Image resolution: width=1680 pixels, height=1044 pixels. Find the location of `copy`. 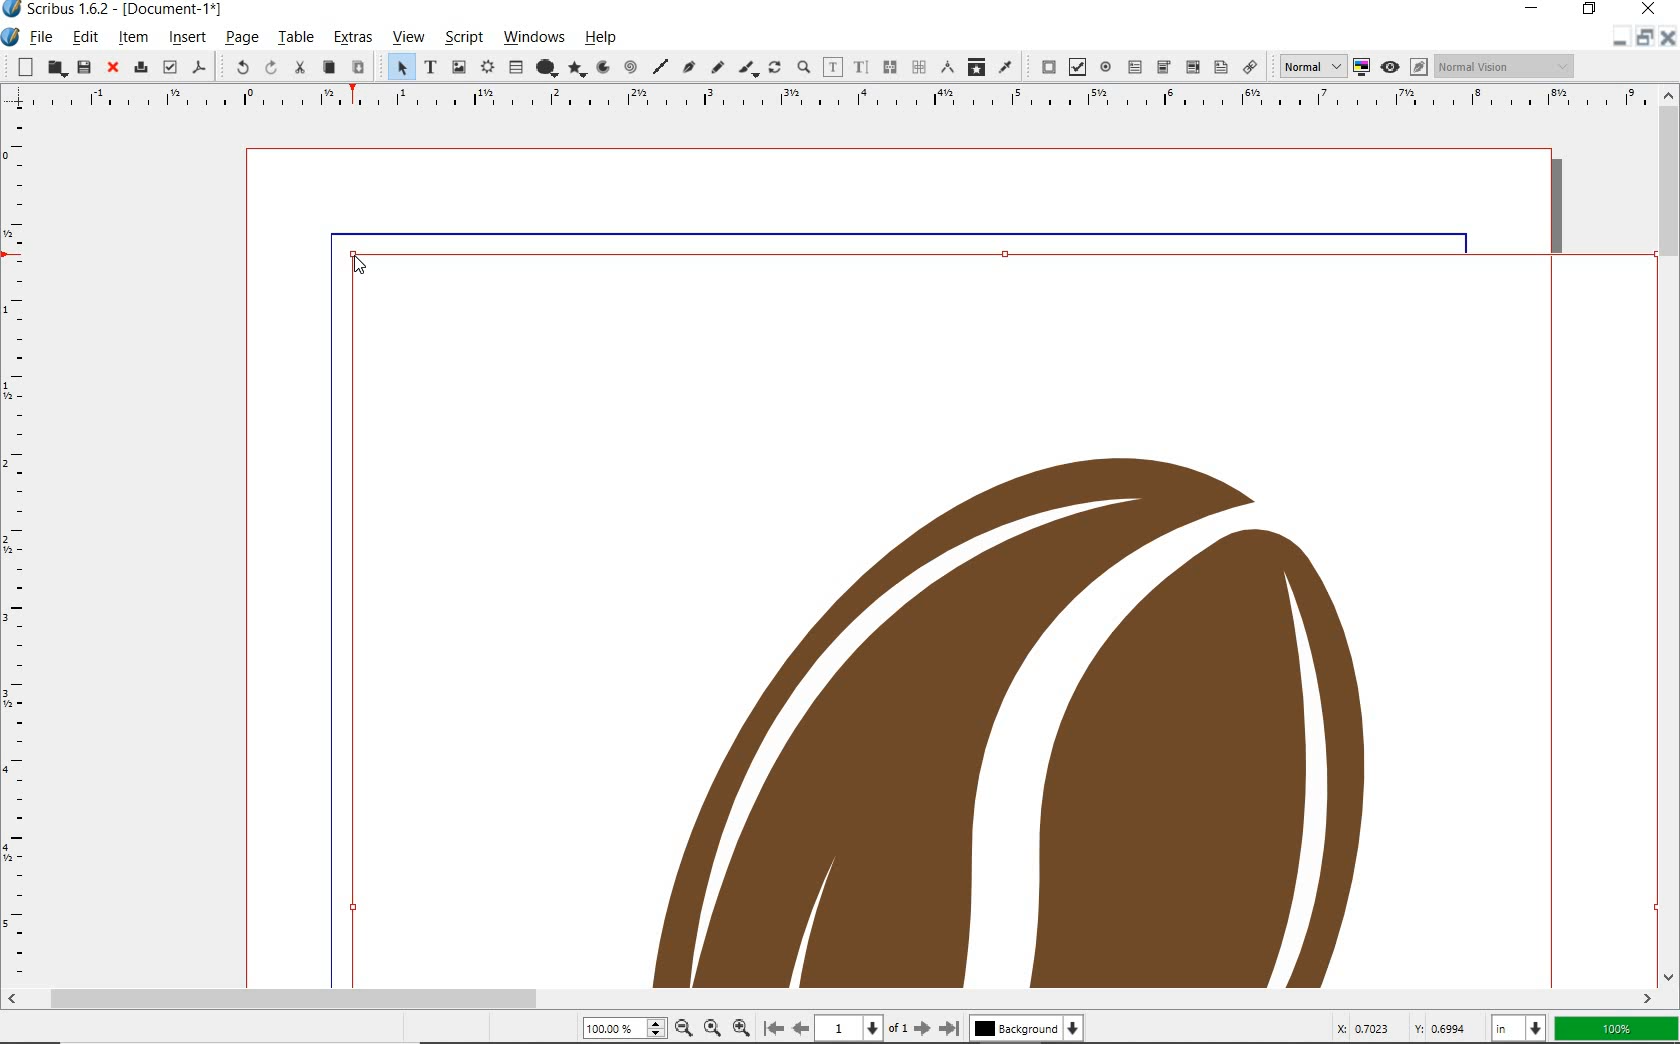

copy is located at coordinates (330, 67).